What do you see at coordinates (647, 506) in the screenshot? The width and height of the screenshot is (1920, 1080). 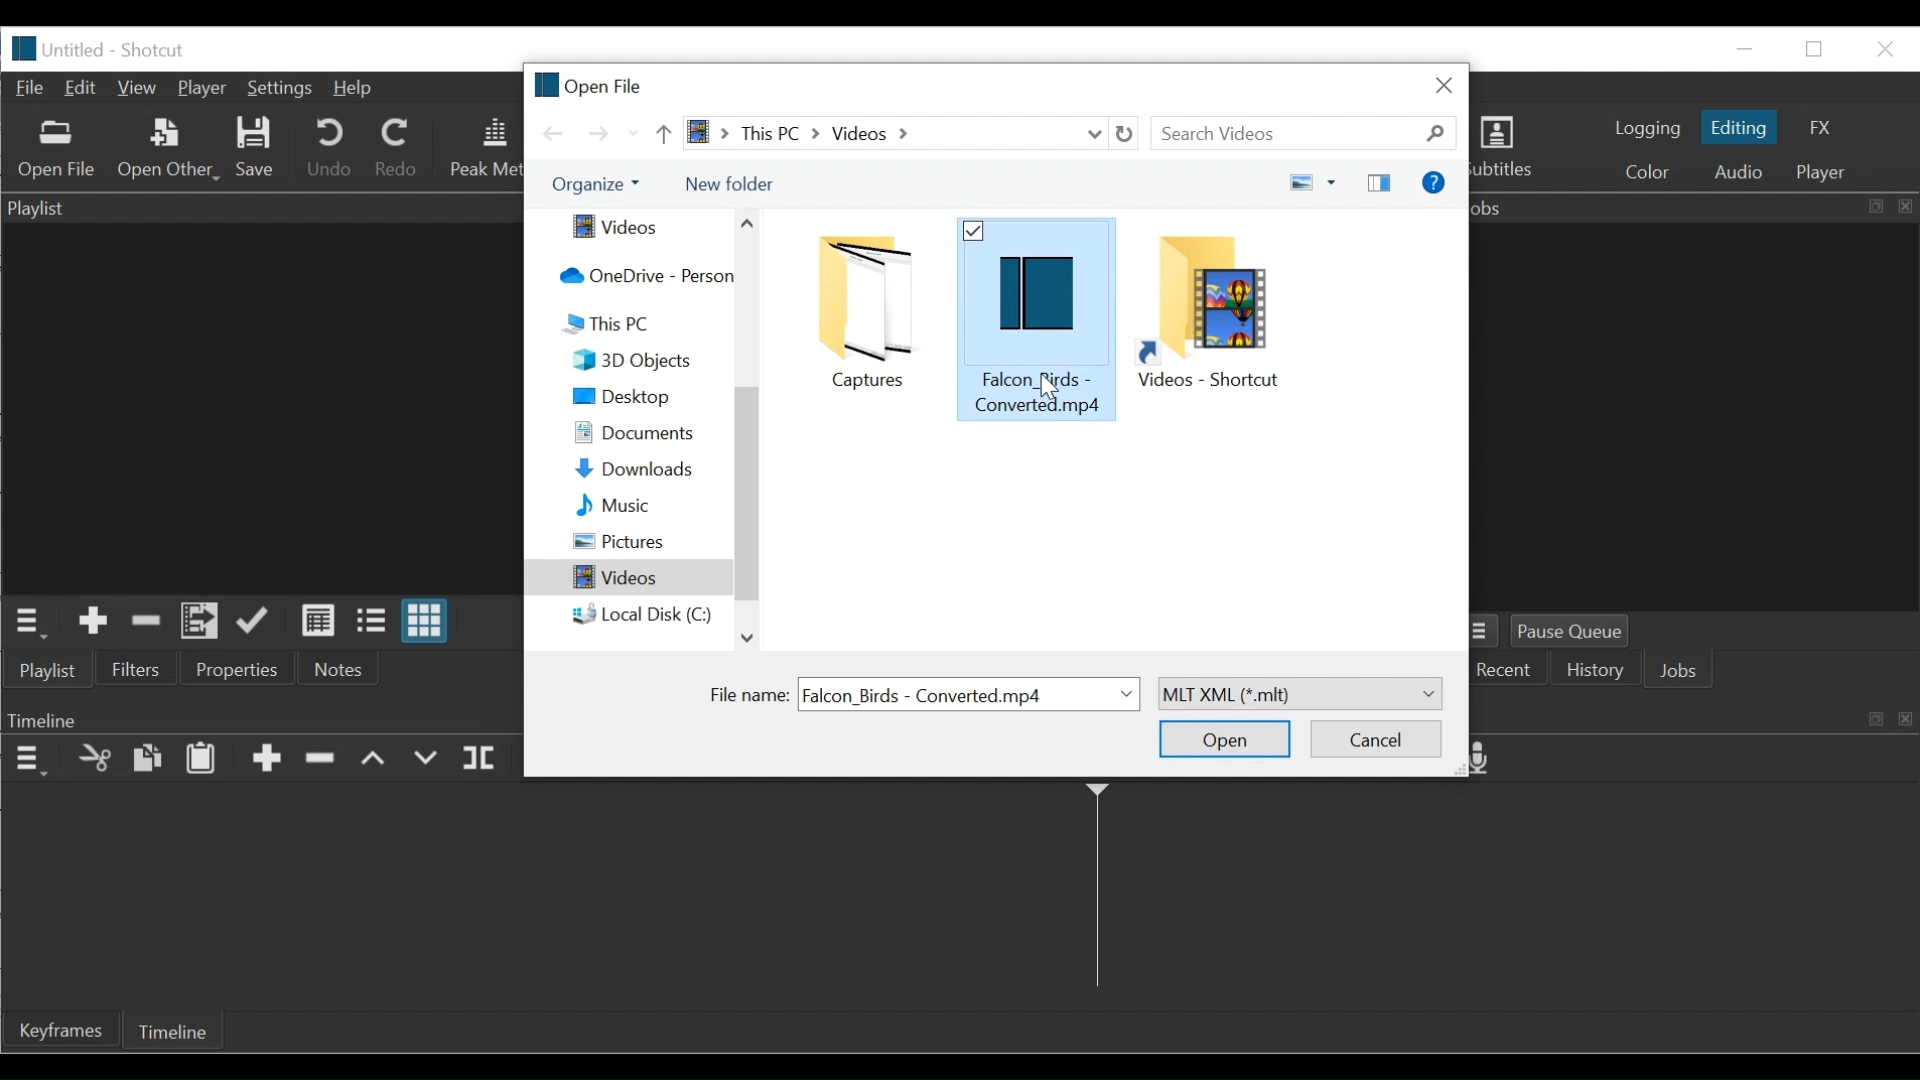 I see `Music` at bounding box center [647, 506].